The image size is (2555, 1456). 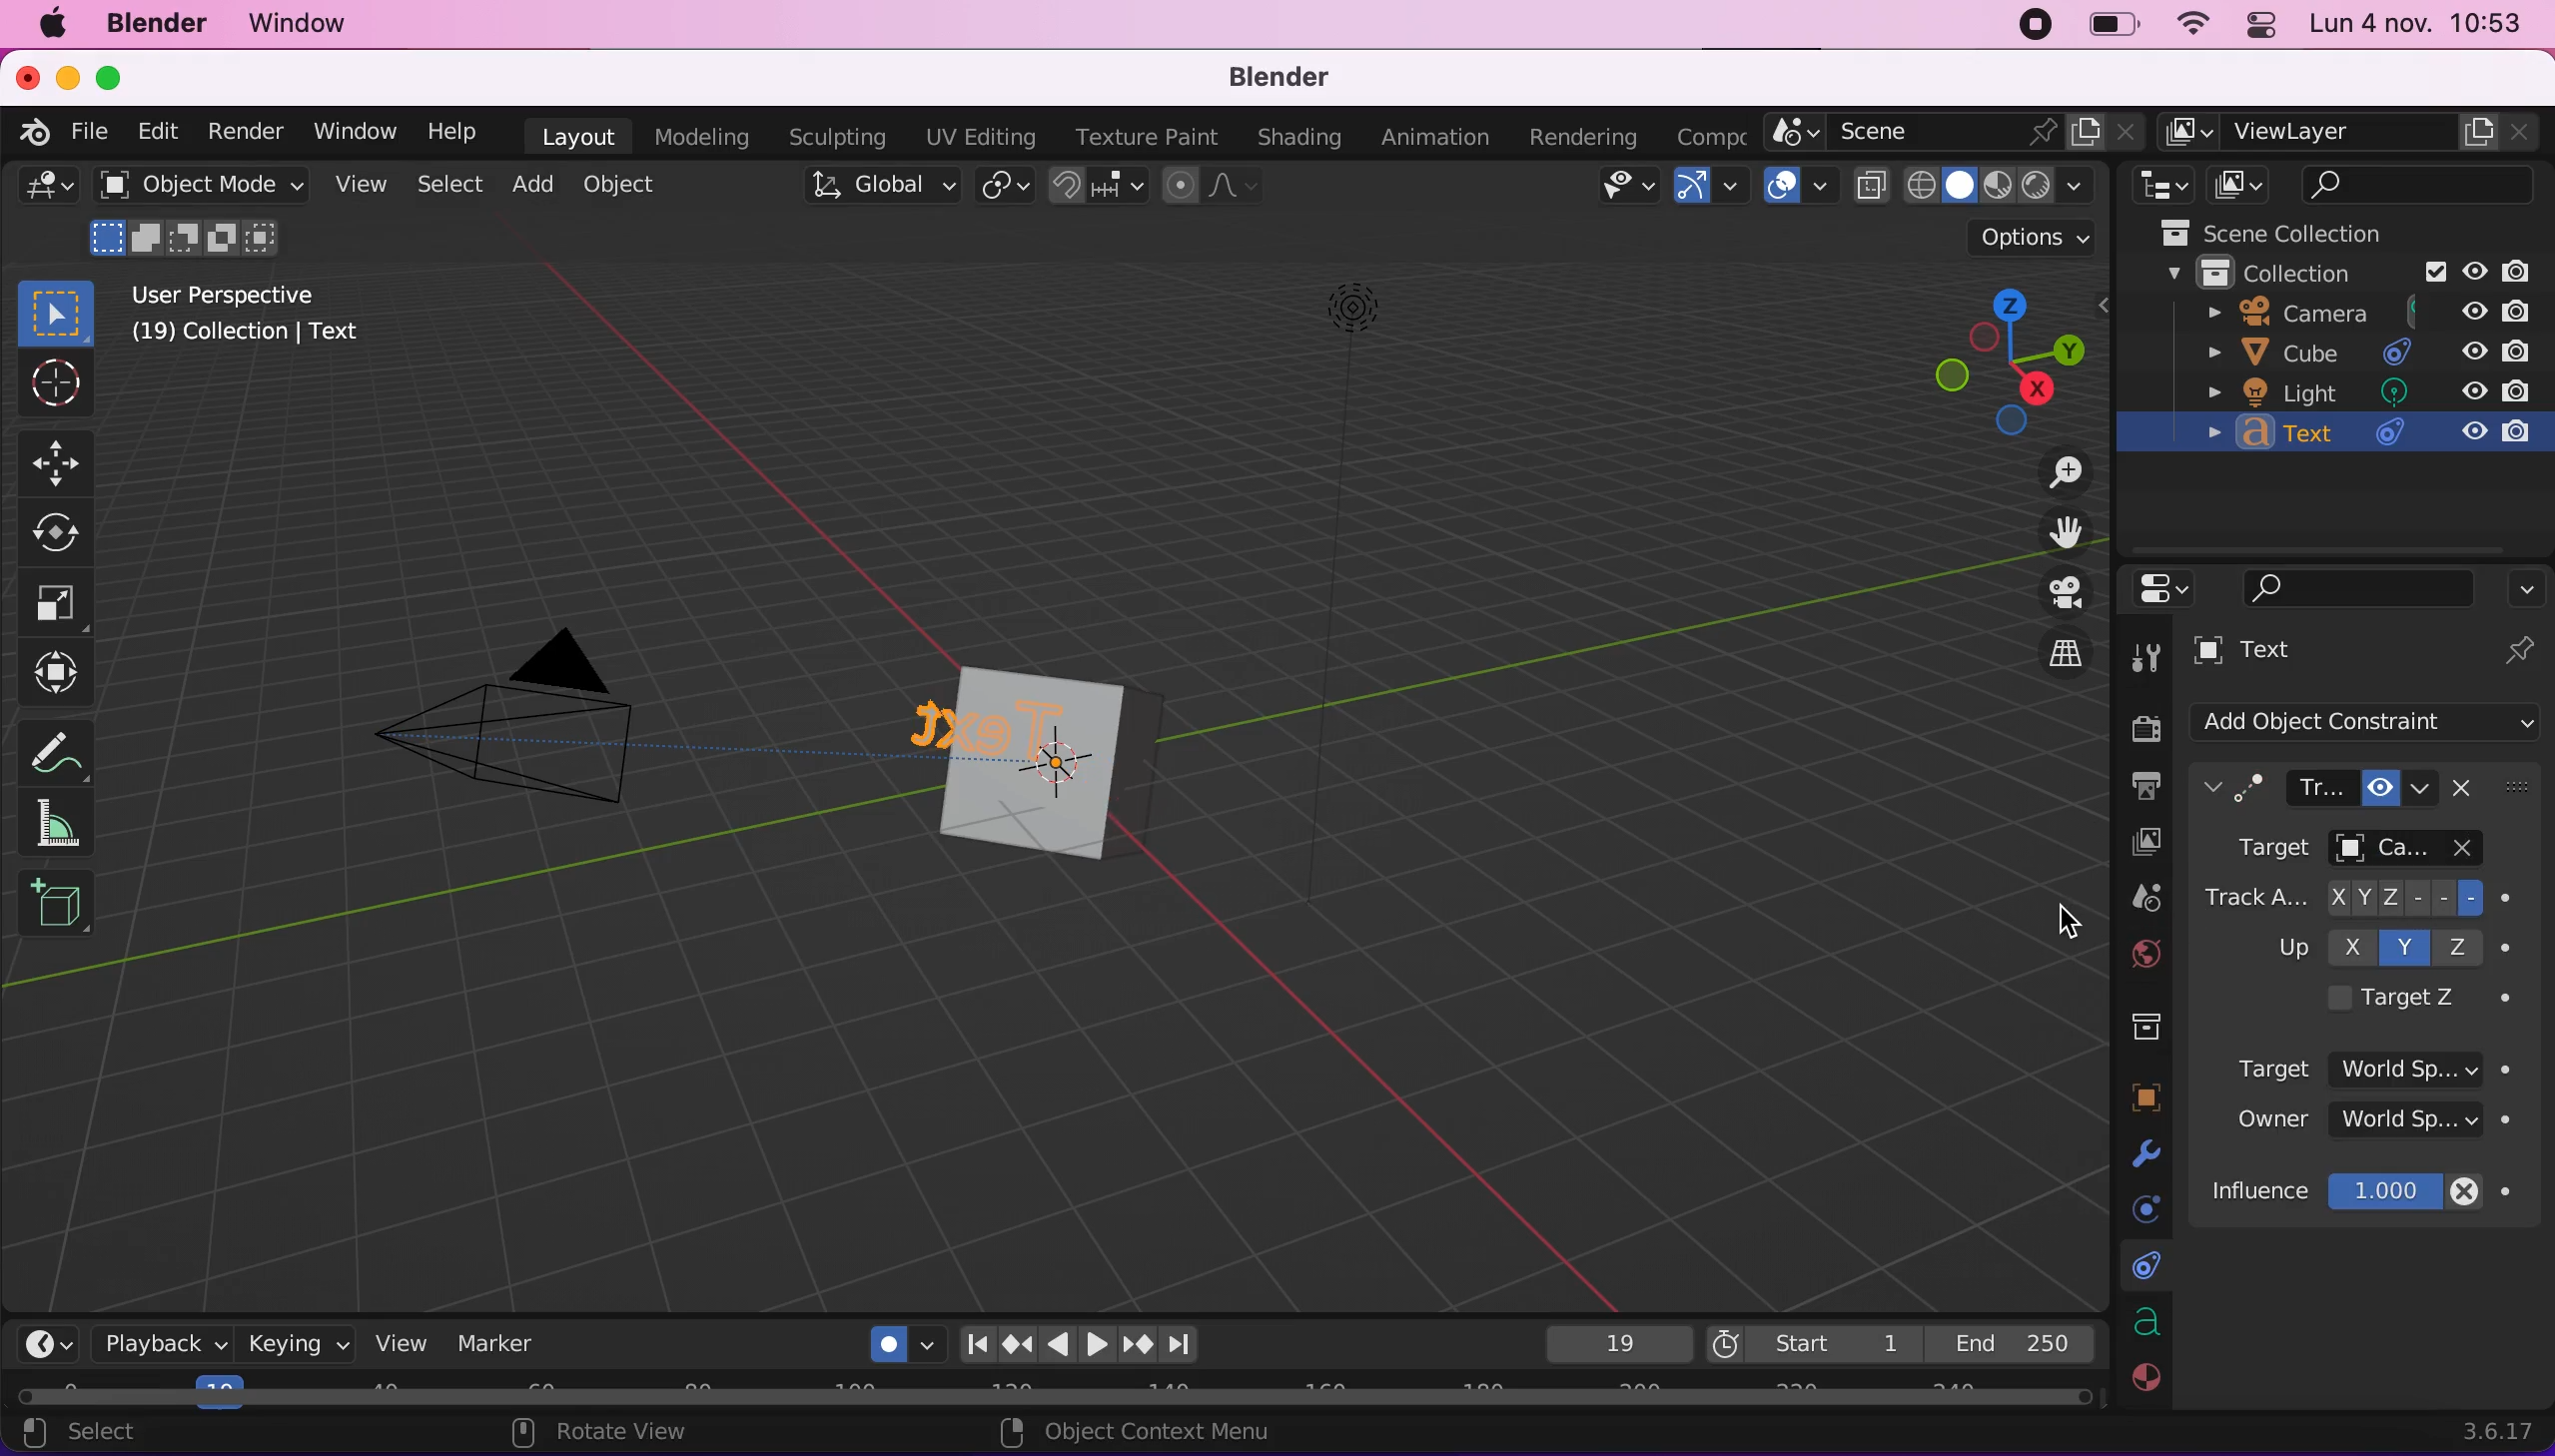 I want to click on transform pivot point, so click(x=1003, y=186).